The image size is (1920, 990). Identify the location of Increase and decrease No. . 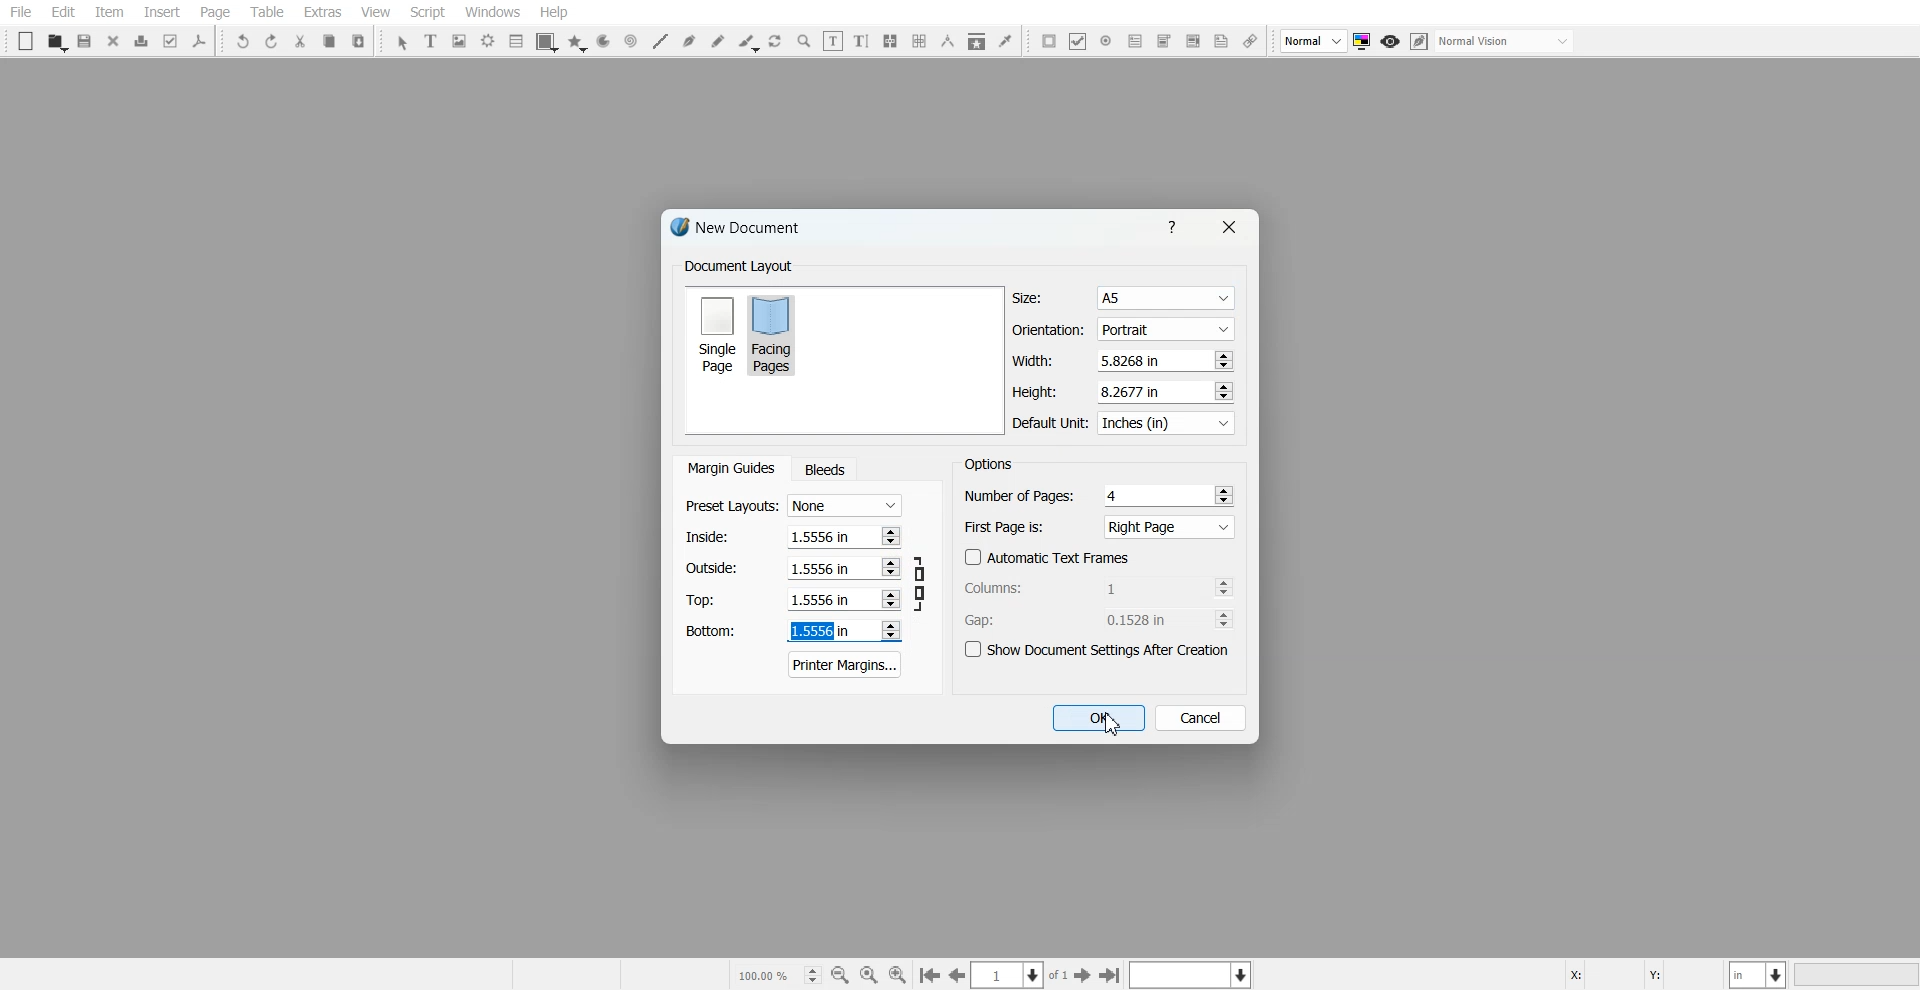
(891, 568).